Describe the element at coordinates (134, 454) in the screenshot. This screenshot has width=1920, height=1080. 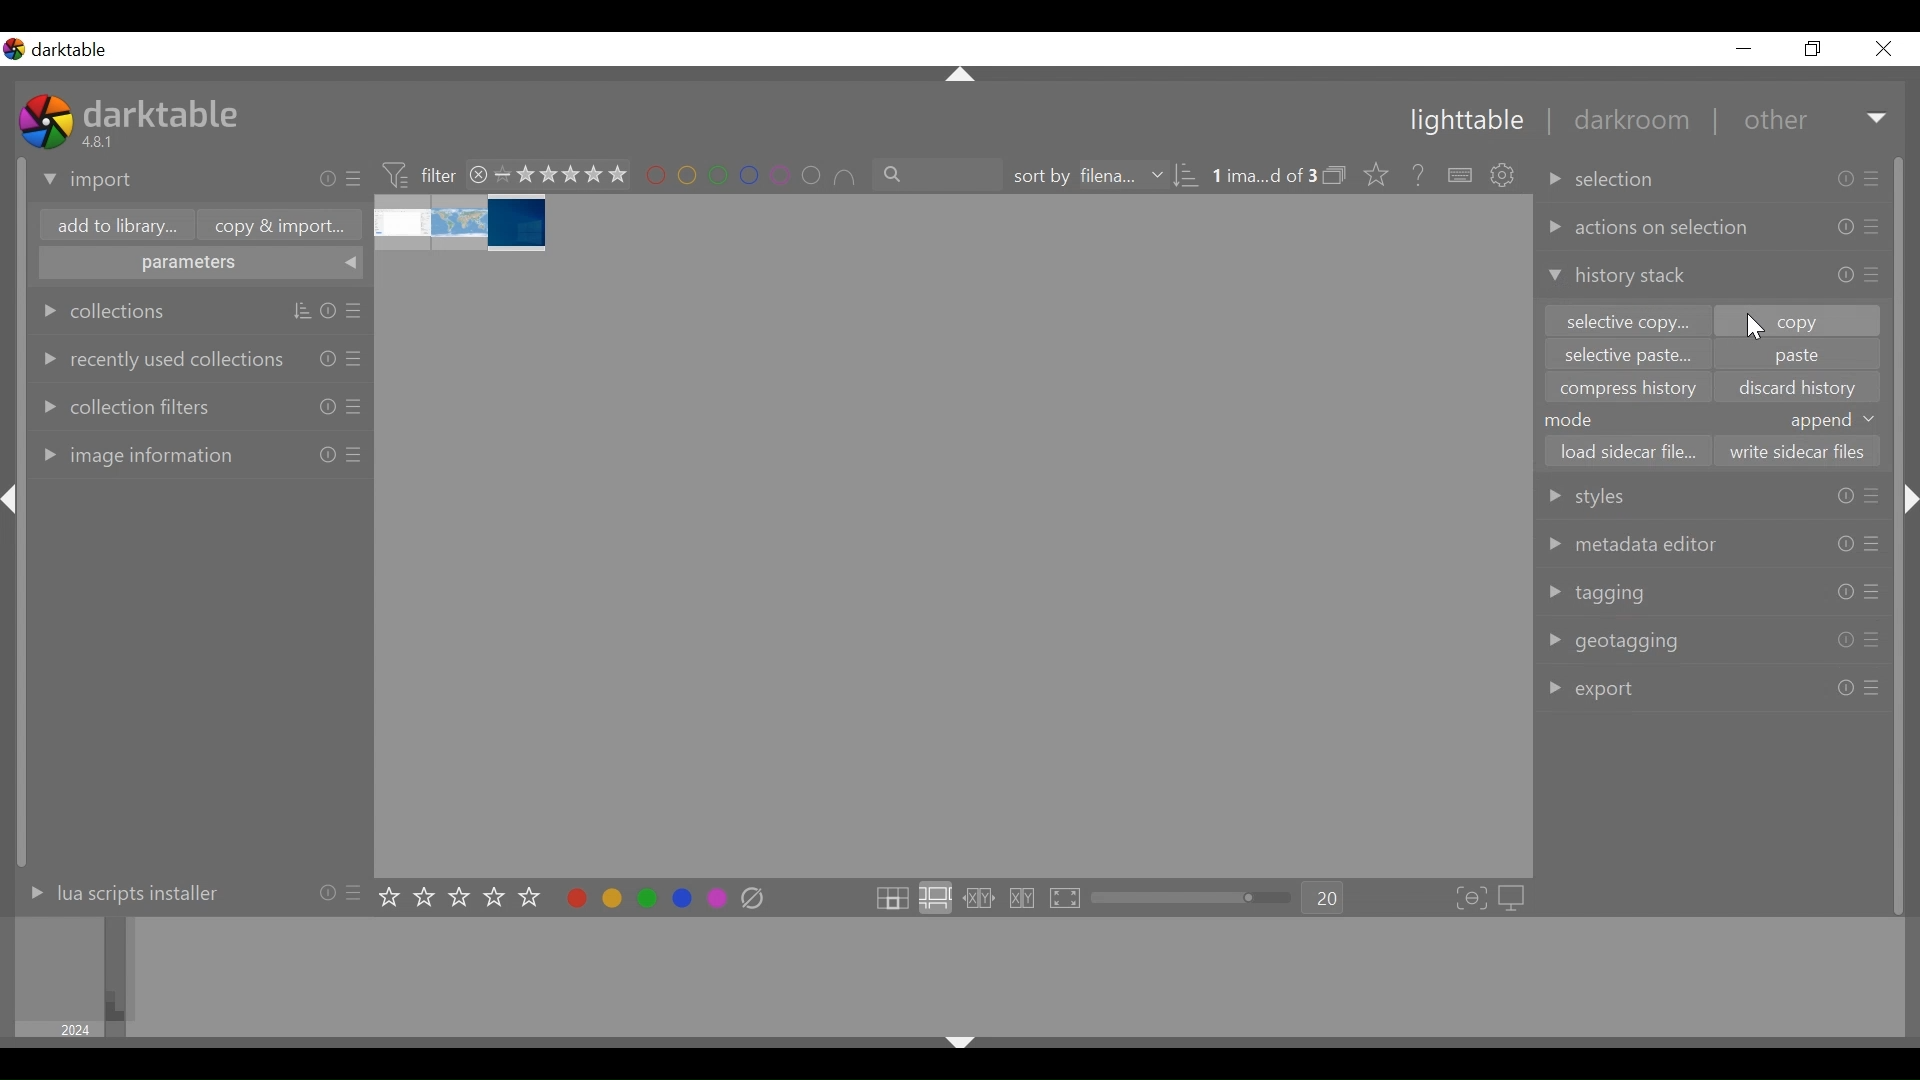
I see `image information` at that location.